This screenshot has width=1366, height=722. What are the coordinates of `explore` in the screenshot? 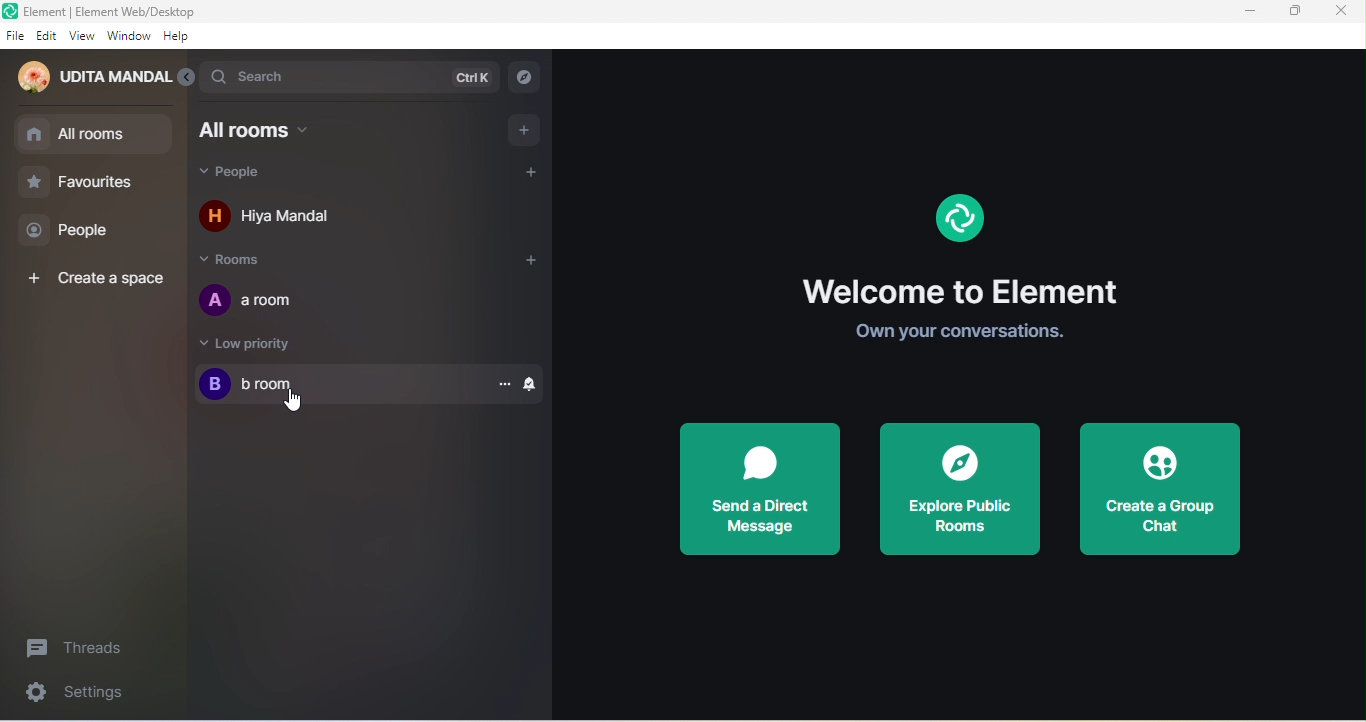 It's located at (531, 79).